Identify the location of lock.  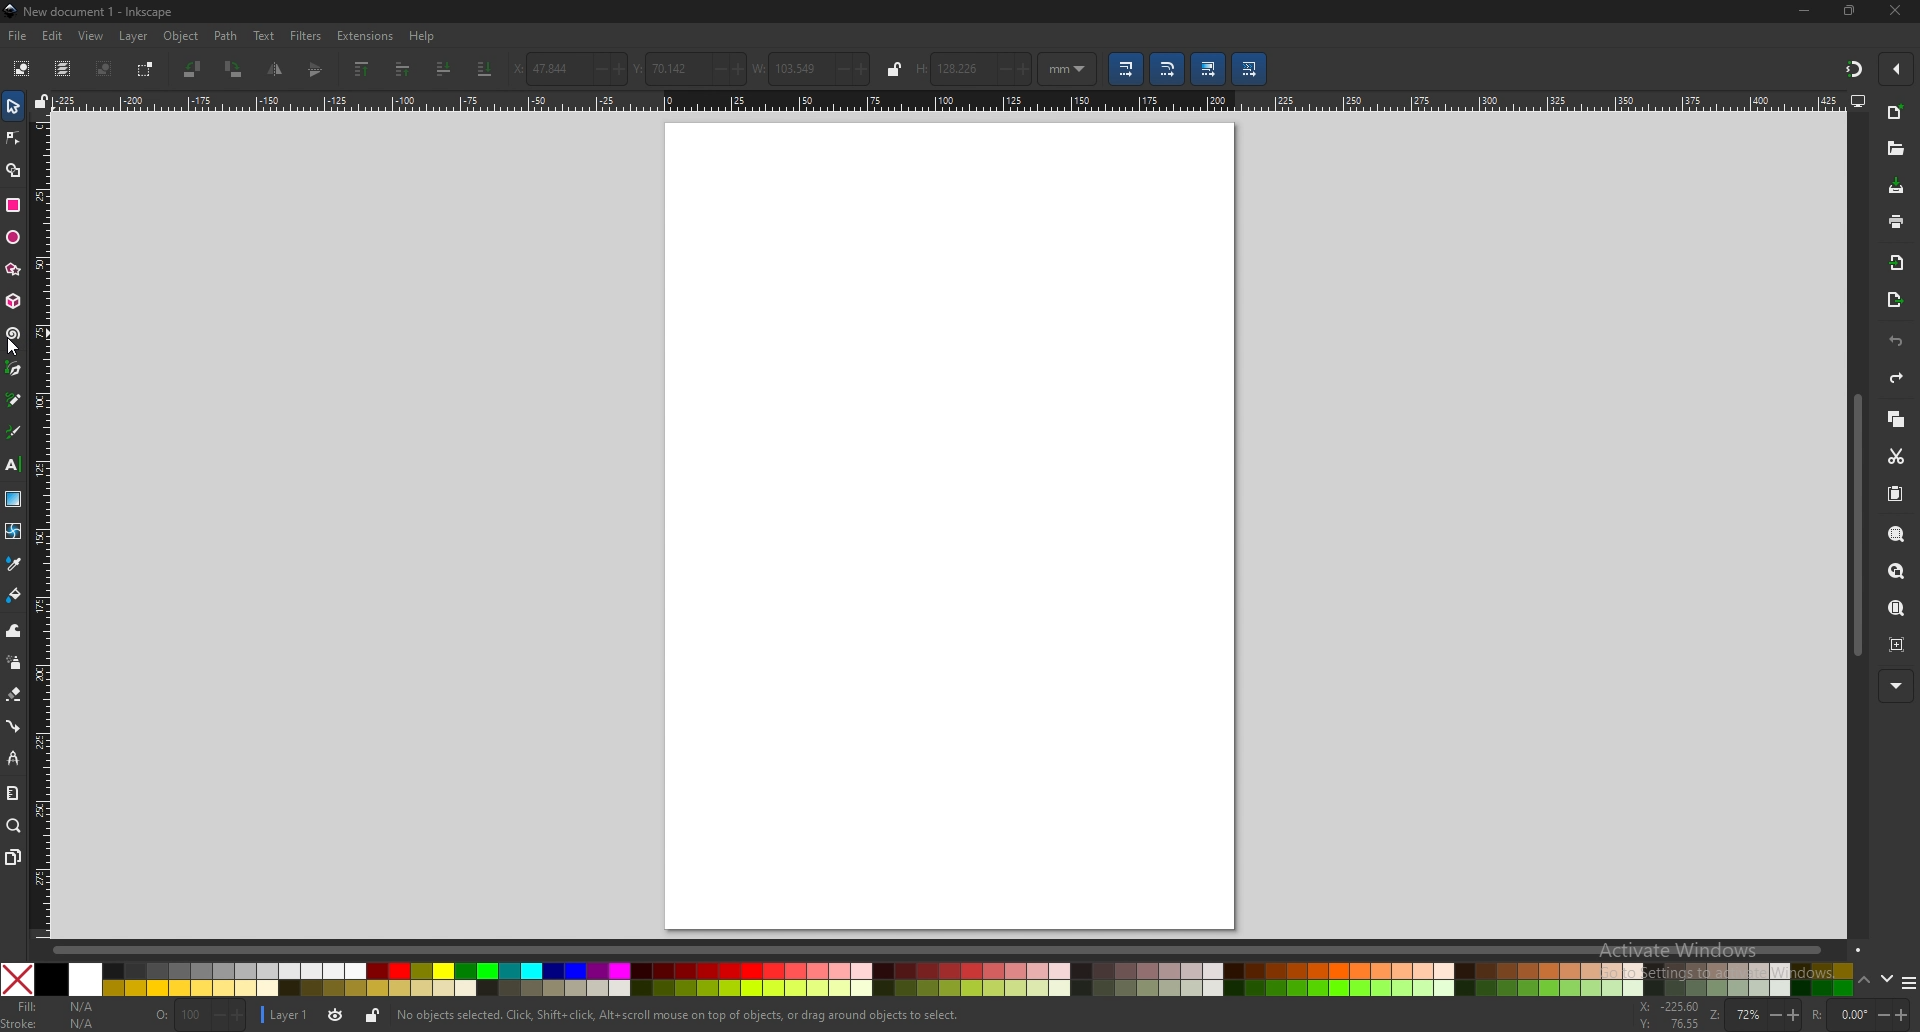
(893, 70).